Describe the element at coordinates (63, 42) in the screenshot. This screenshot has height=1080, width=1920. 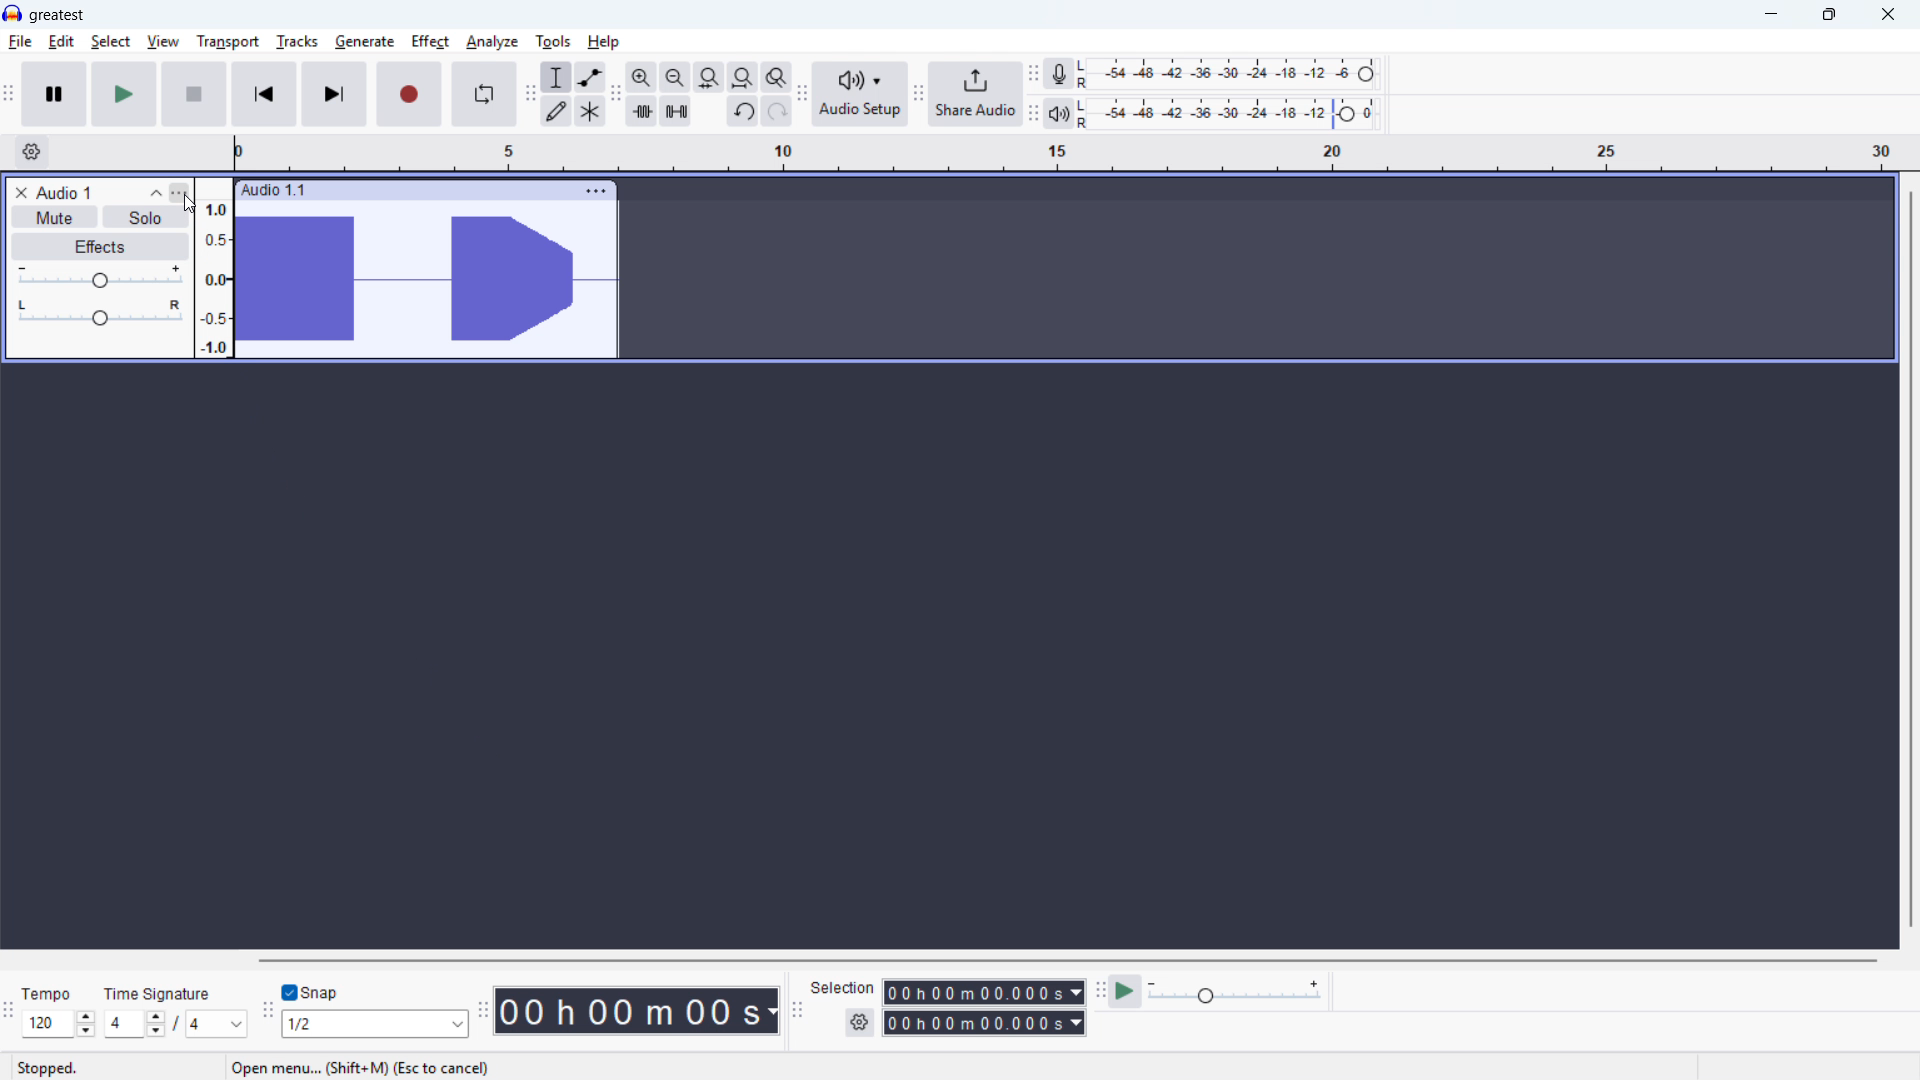
I see `Edit ` at that location.